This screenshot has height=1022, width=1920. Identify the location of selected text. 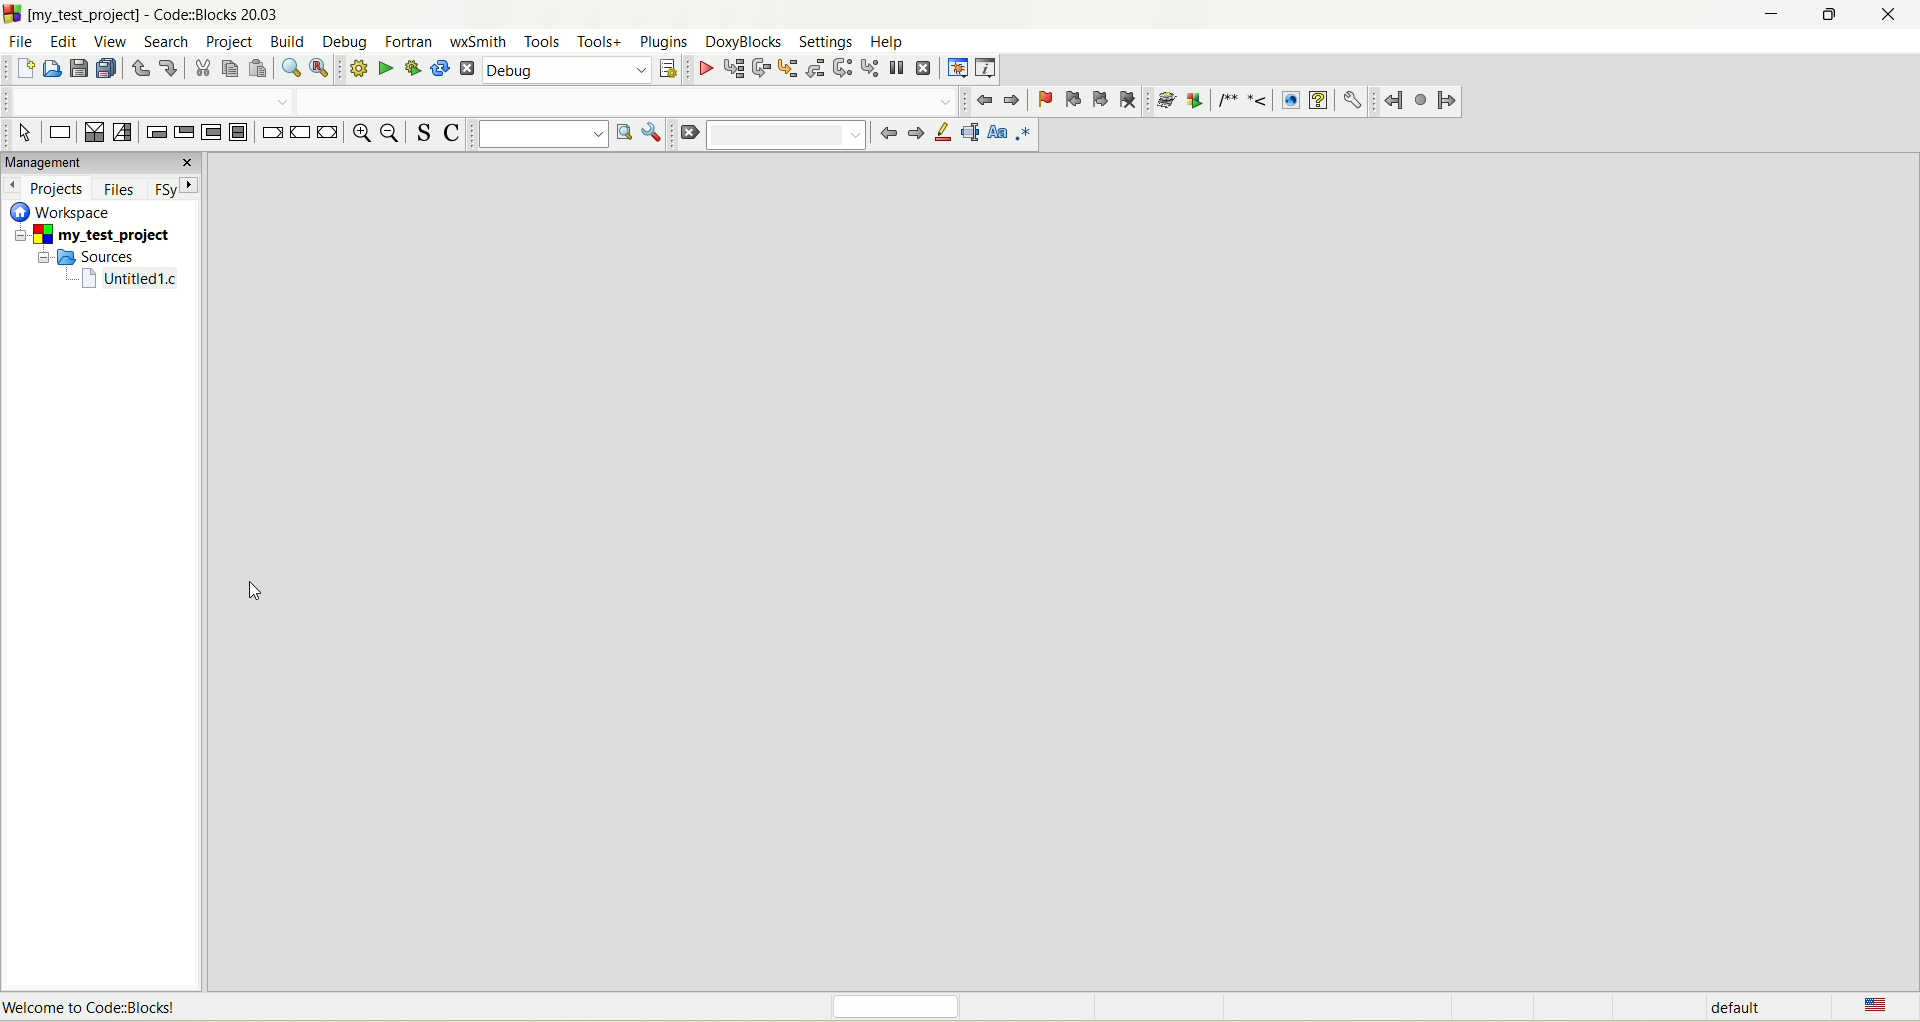
(973, 134).